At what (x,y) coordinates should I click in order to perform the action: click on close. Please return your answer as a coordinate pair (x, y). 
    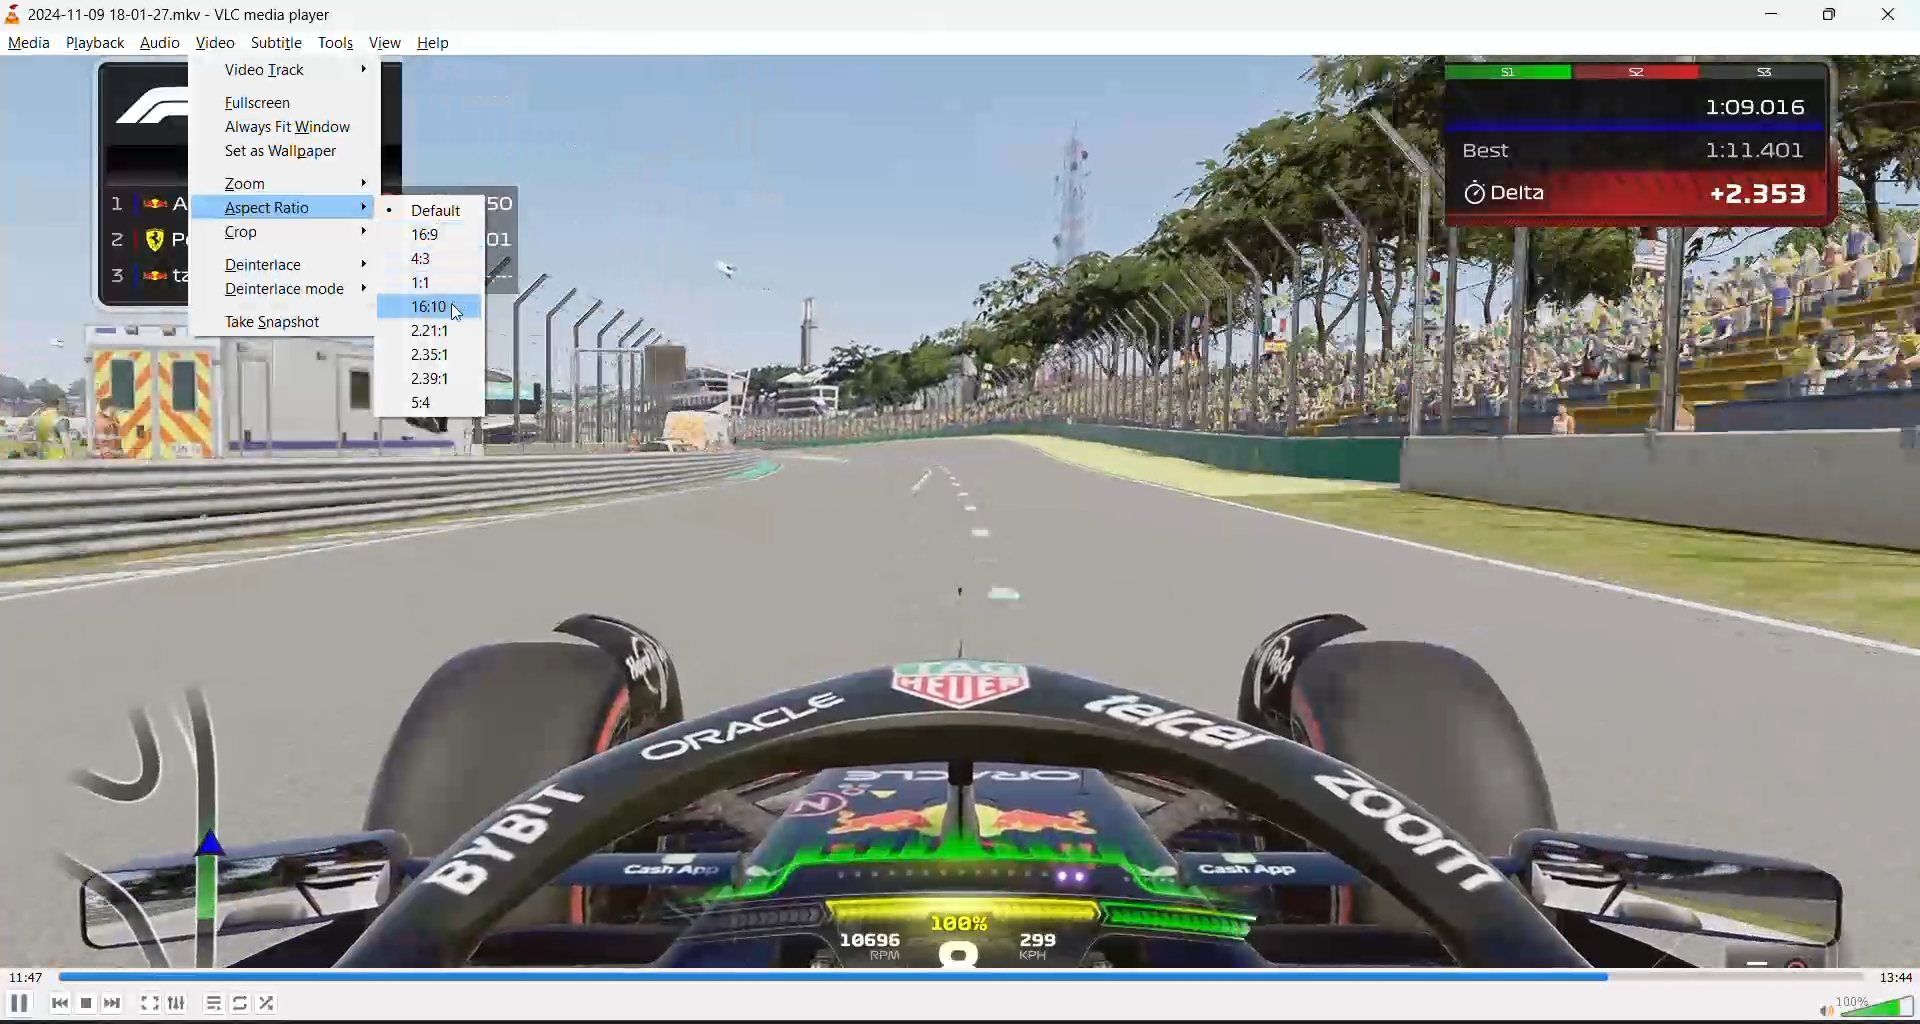
    Looking at the image, I should click on (1896, 15).